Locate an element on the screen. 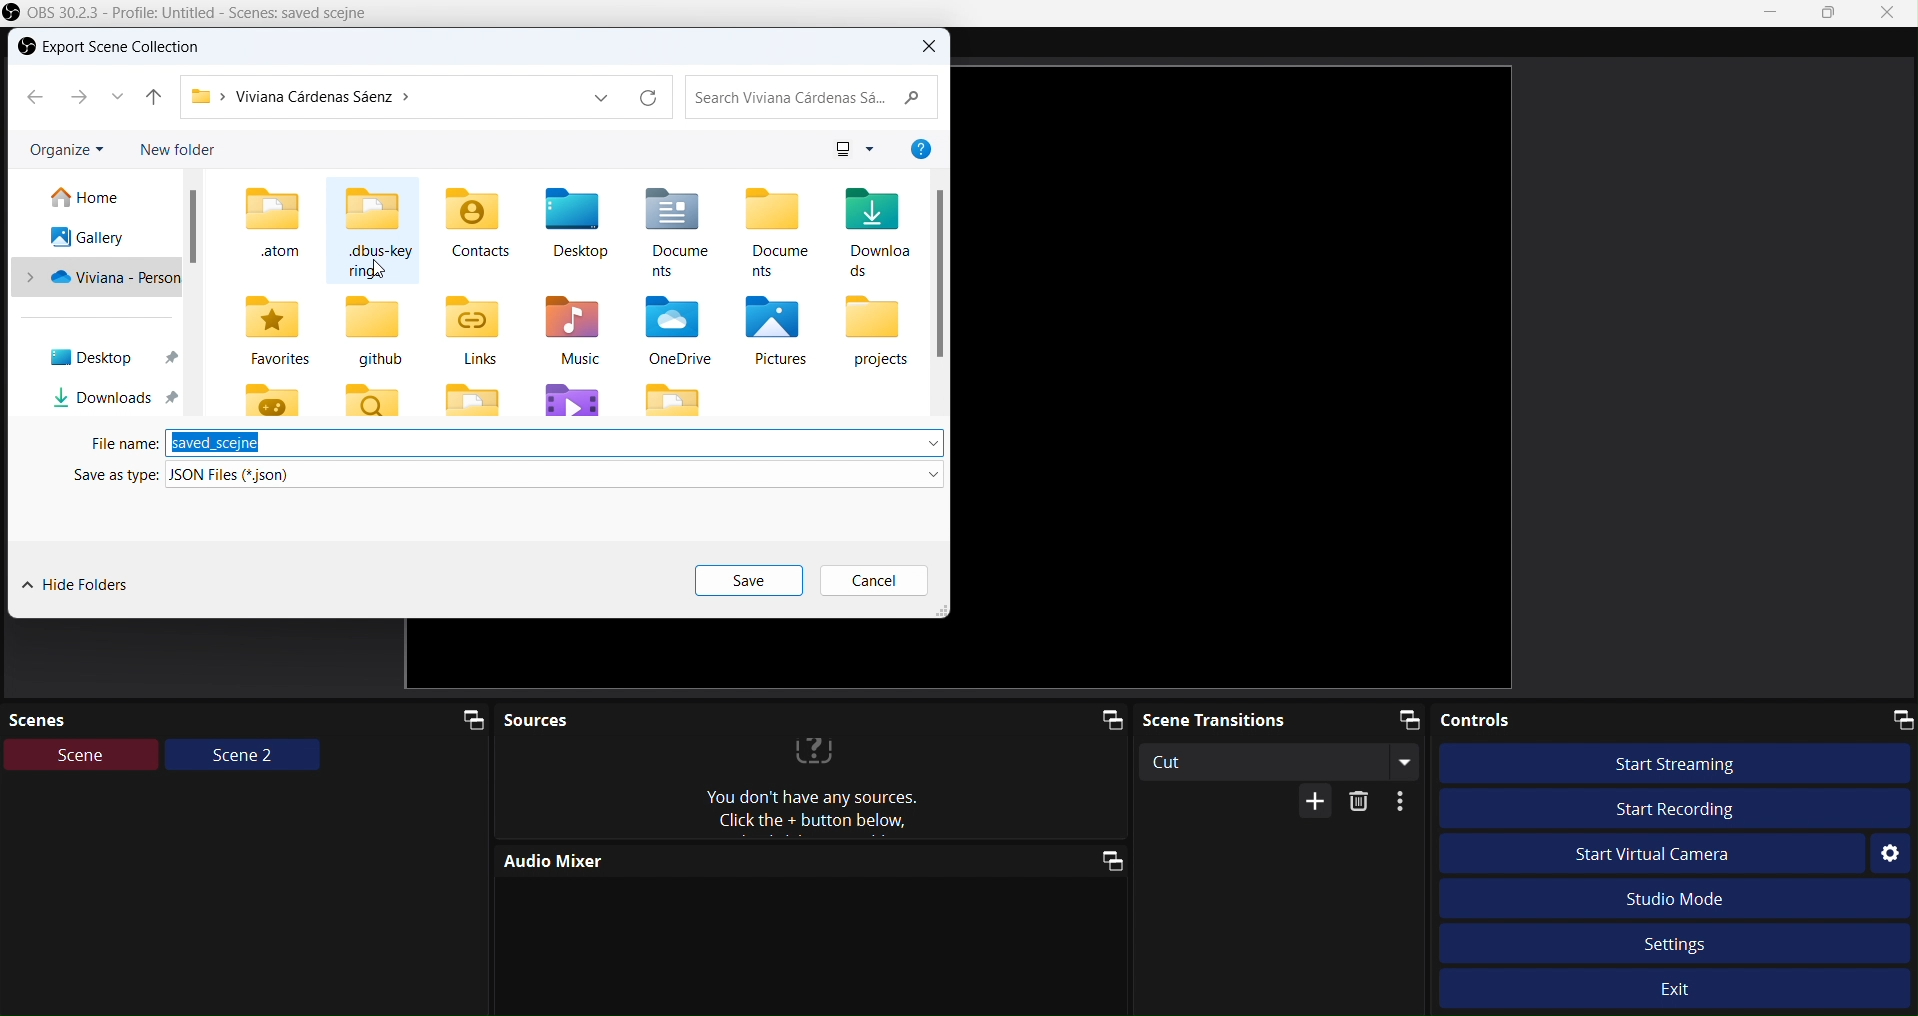 This screenshot has width=1918, height=1016. File name is located at coordinates (514, 443).